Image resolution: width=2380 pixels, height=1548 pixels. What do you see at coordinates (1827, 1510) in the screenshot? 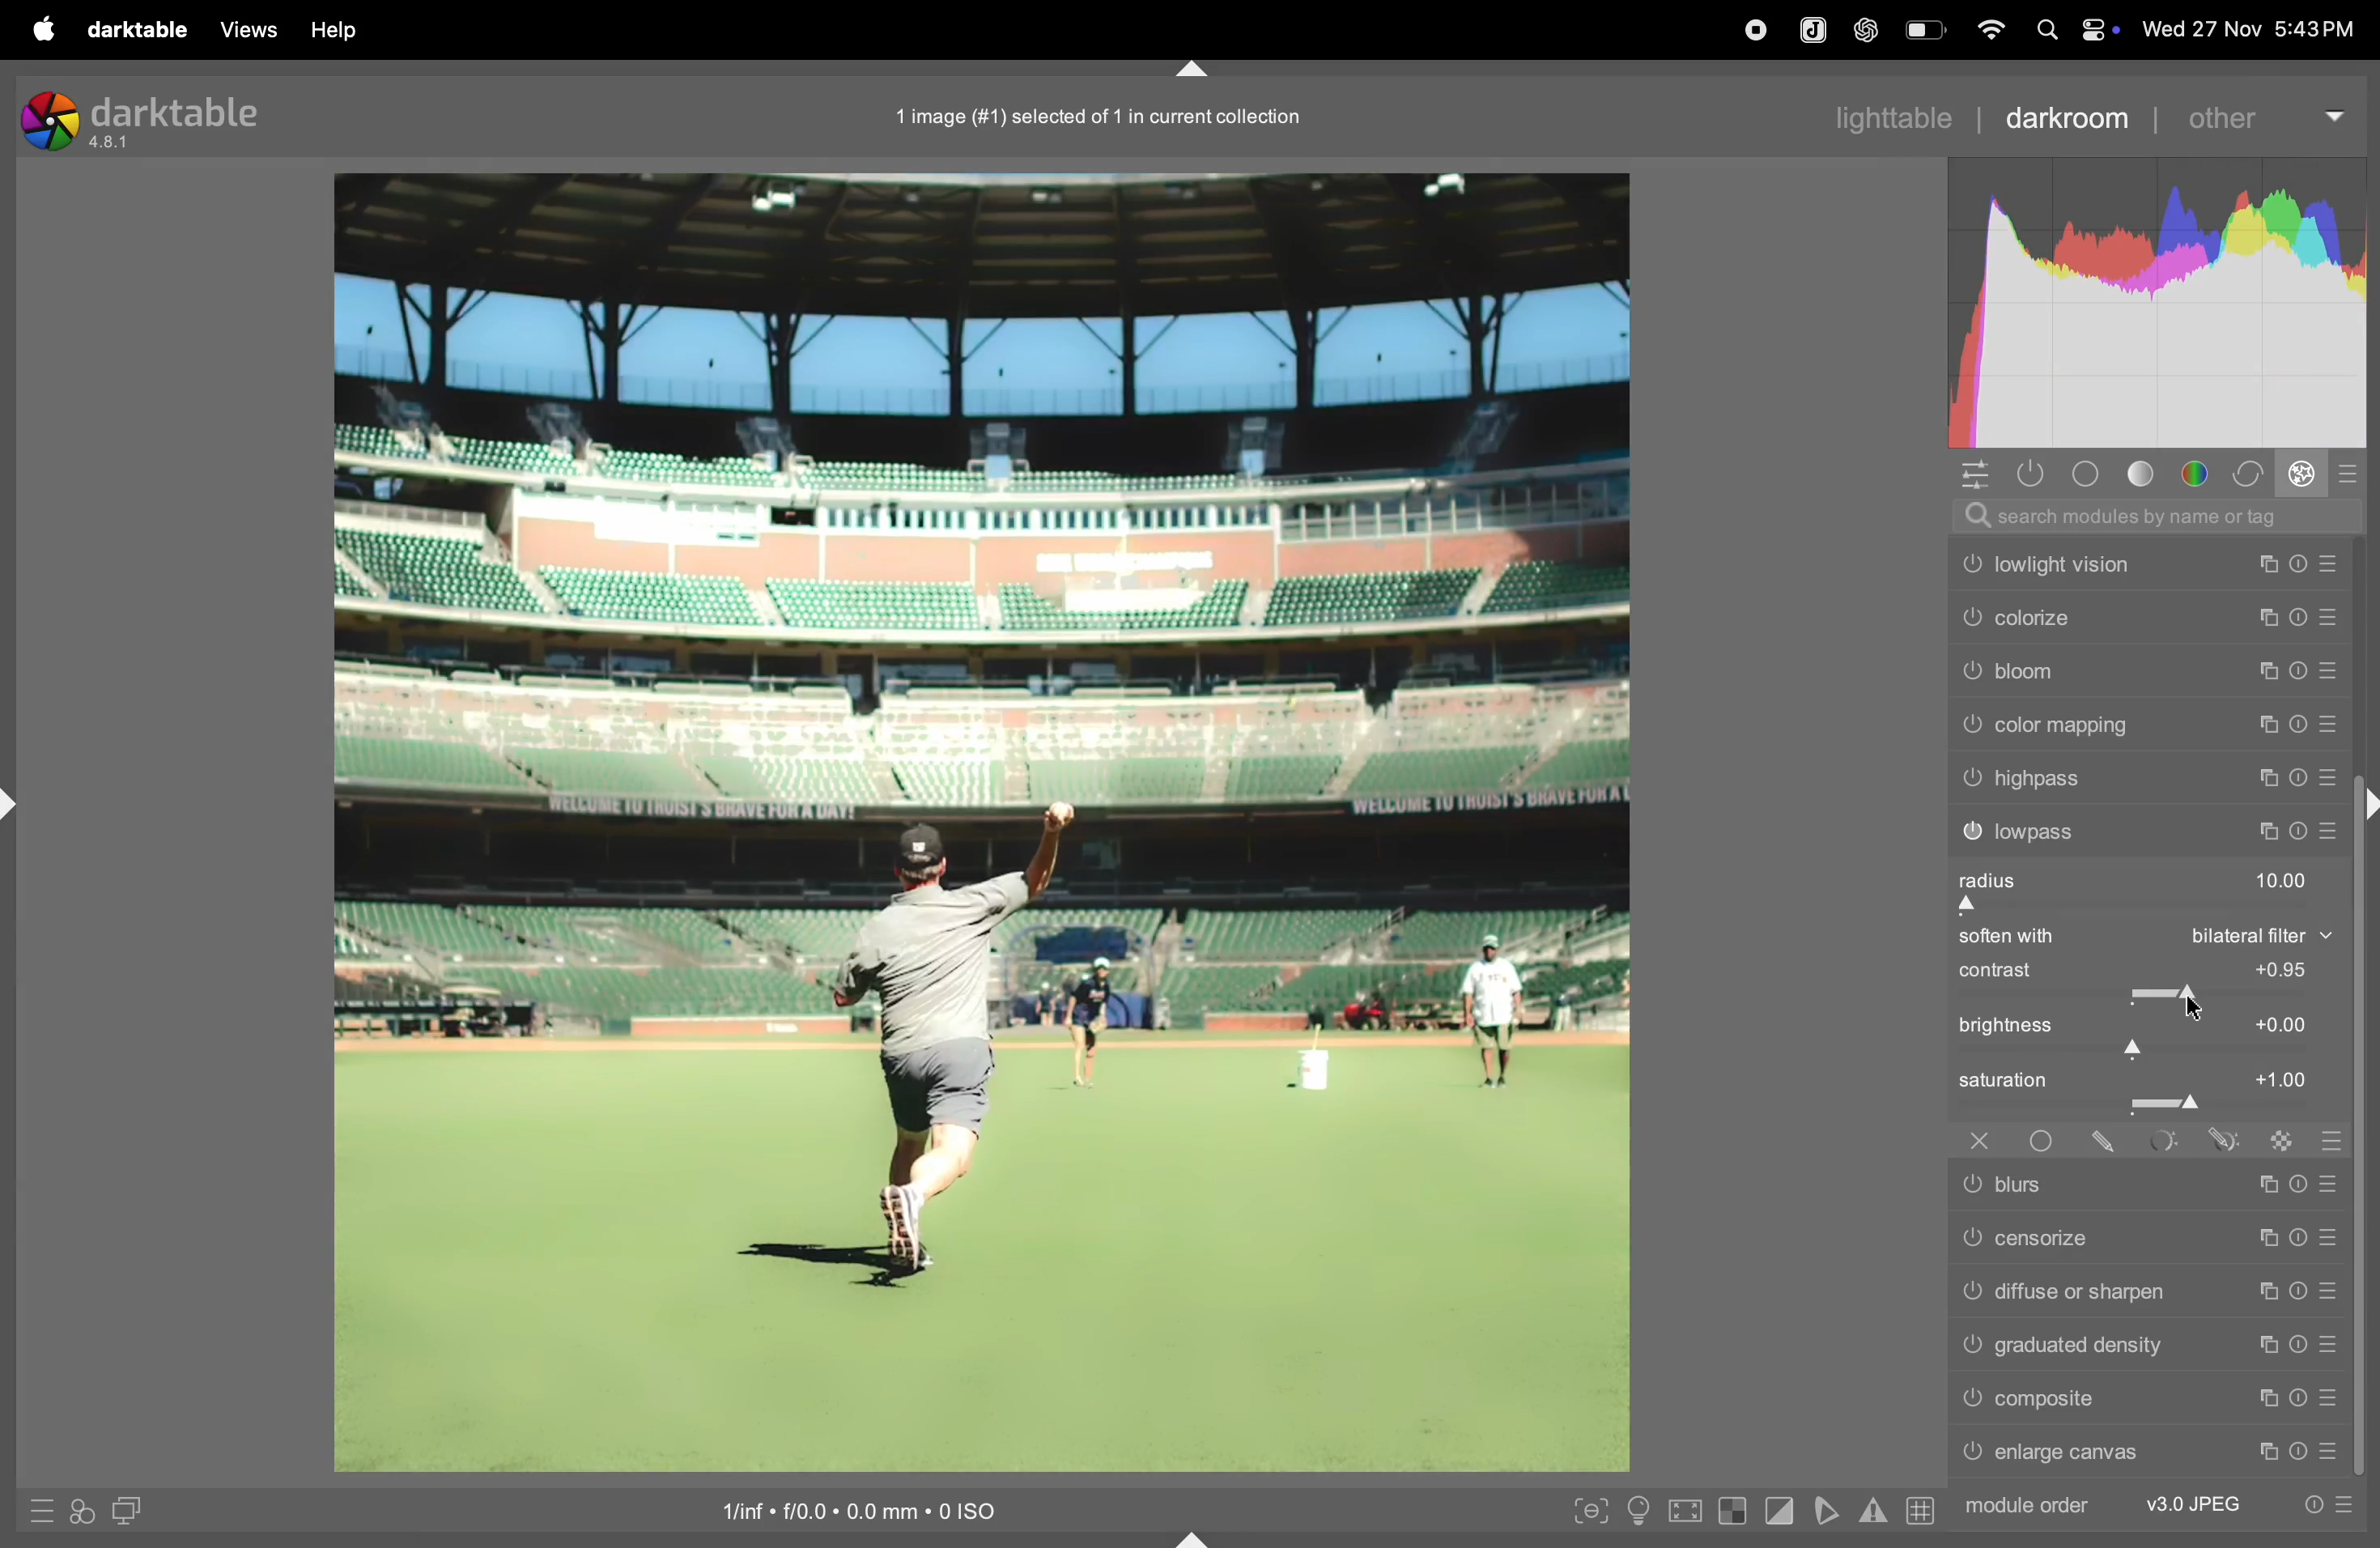
I see `toggle soft proffing` at bounding box center [1827, 1510].